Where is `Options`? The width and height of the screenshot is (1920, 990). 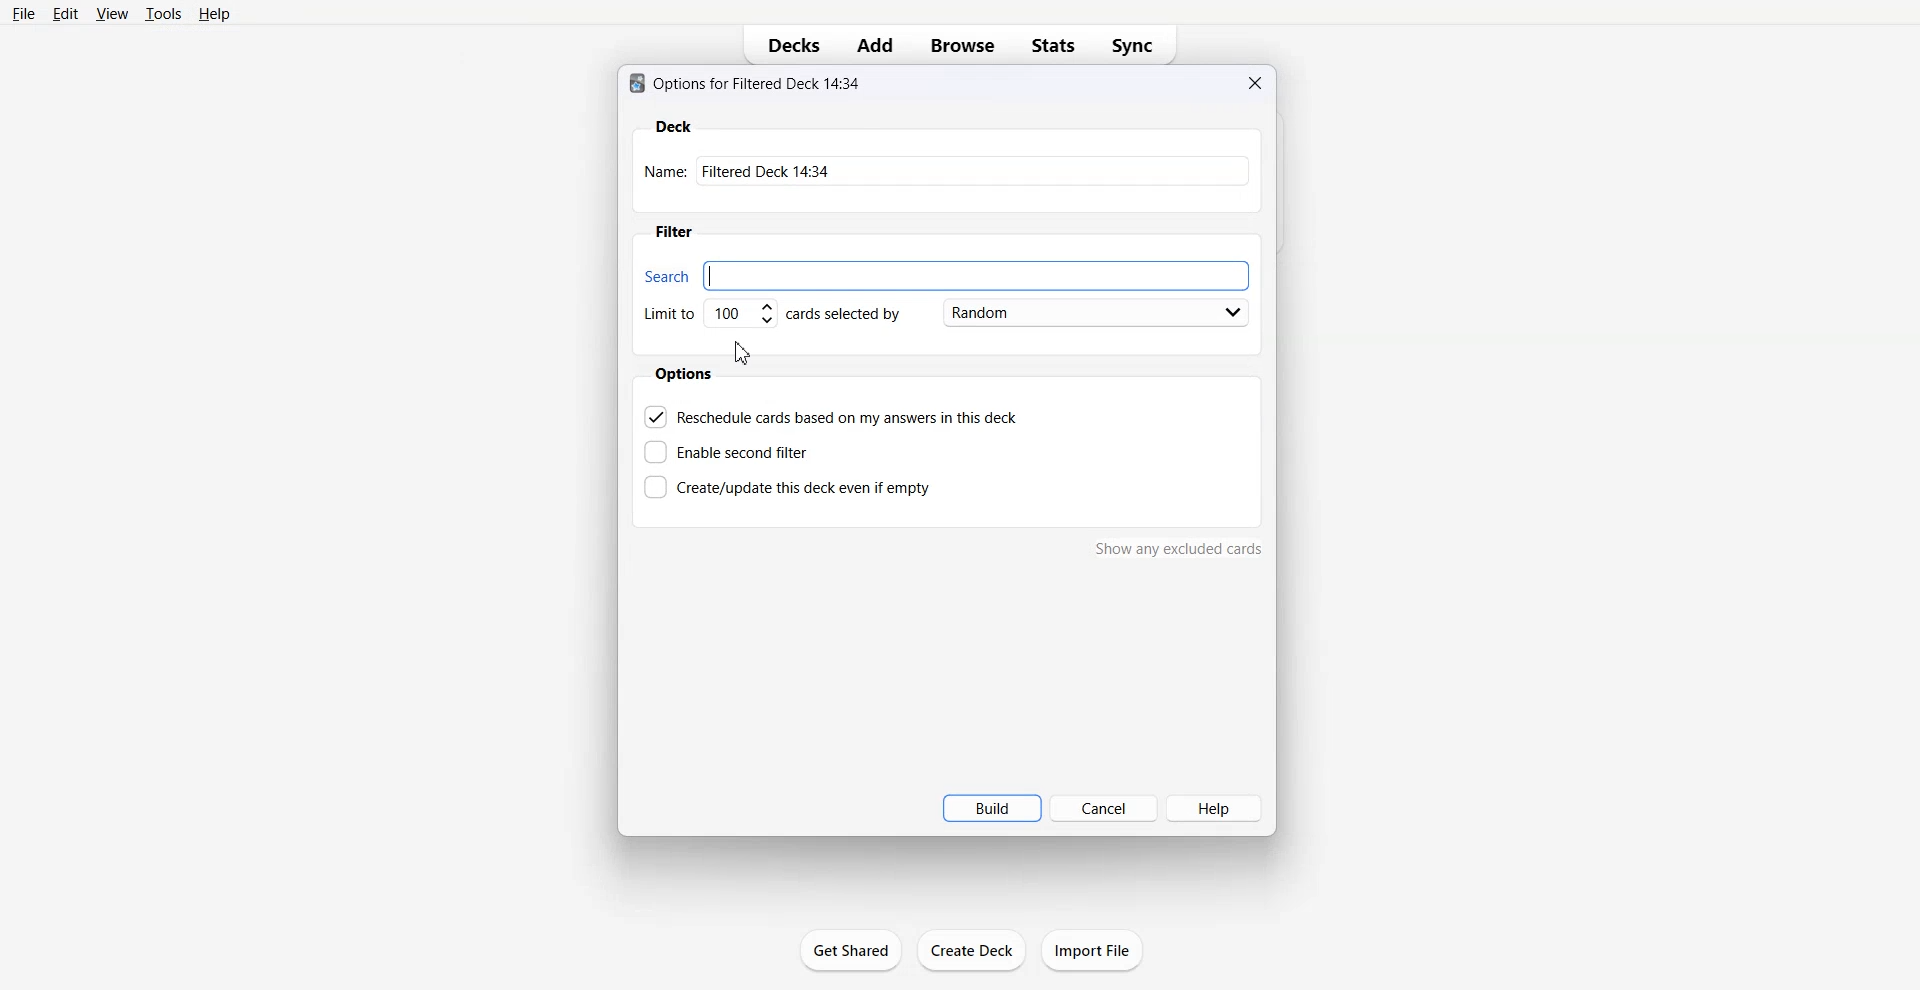 Options is located at coordinates (684, 374).